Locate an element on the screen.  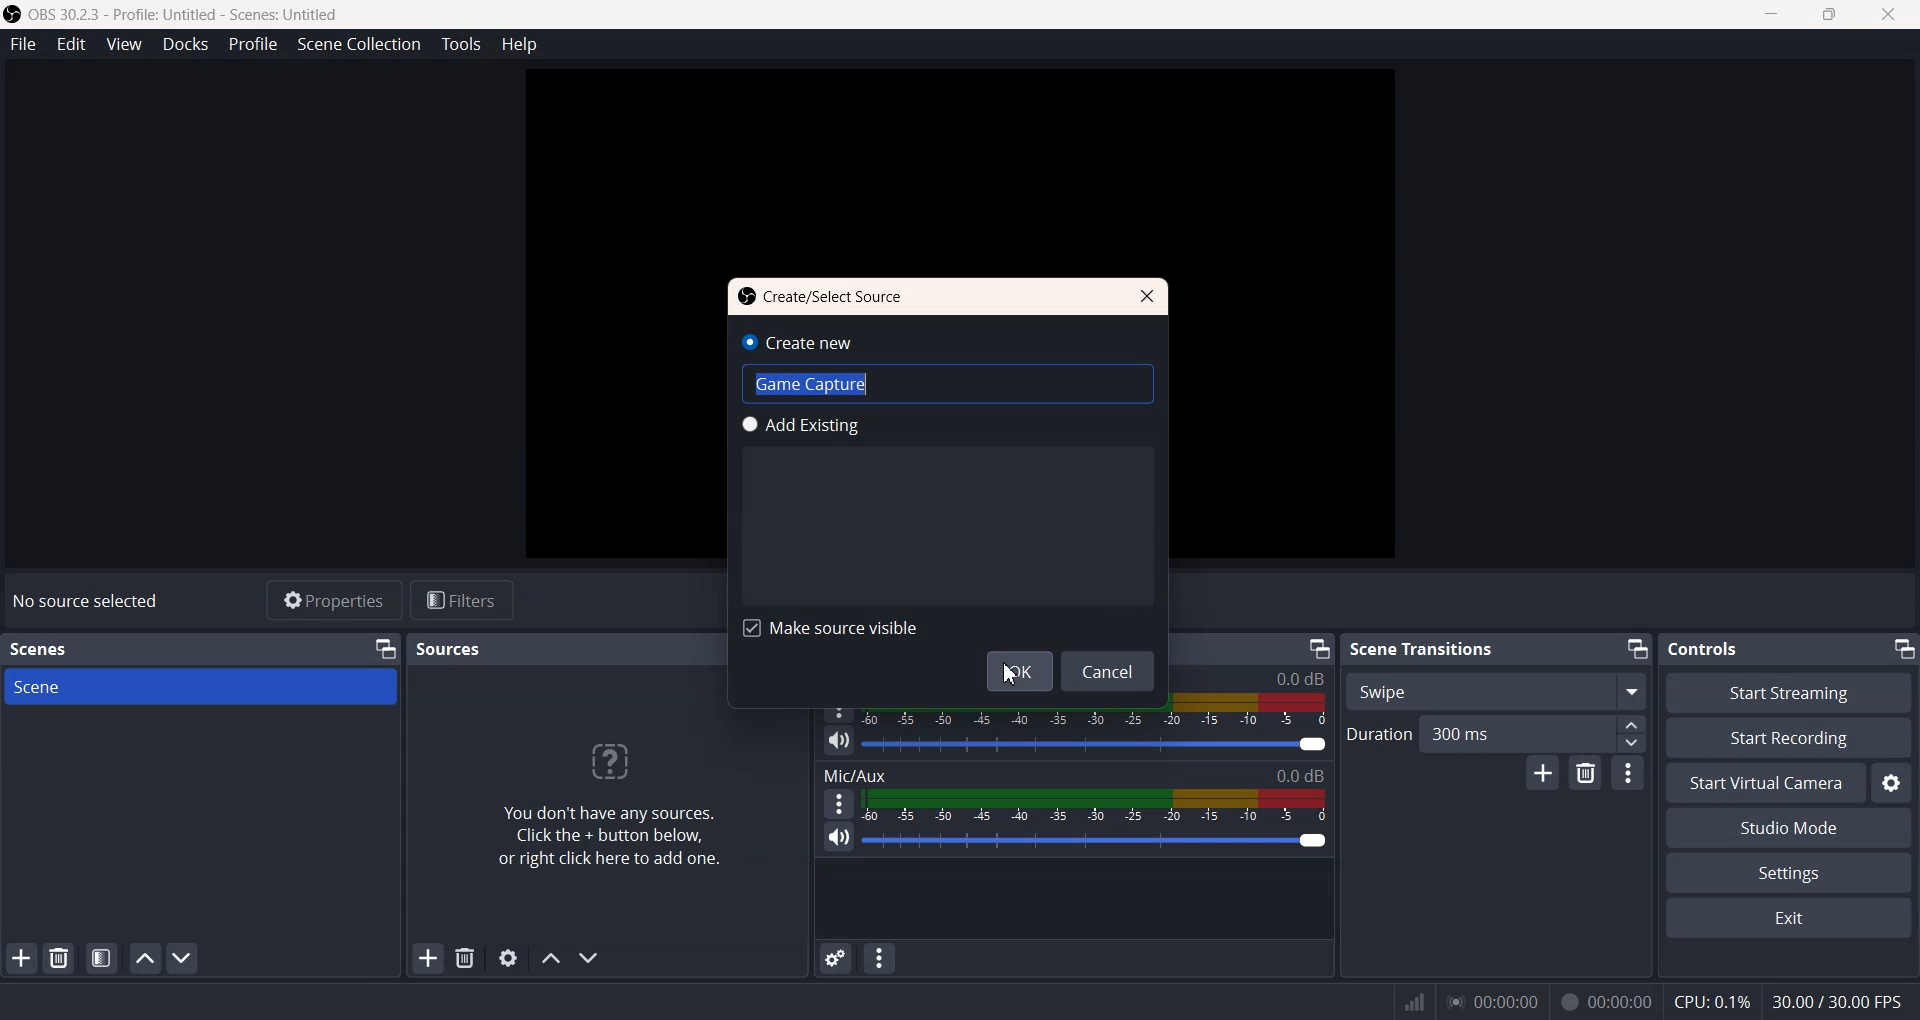
Minimize is located at coordinates (1317, 648).